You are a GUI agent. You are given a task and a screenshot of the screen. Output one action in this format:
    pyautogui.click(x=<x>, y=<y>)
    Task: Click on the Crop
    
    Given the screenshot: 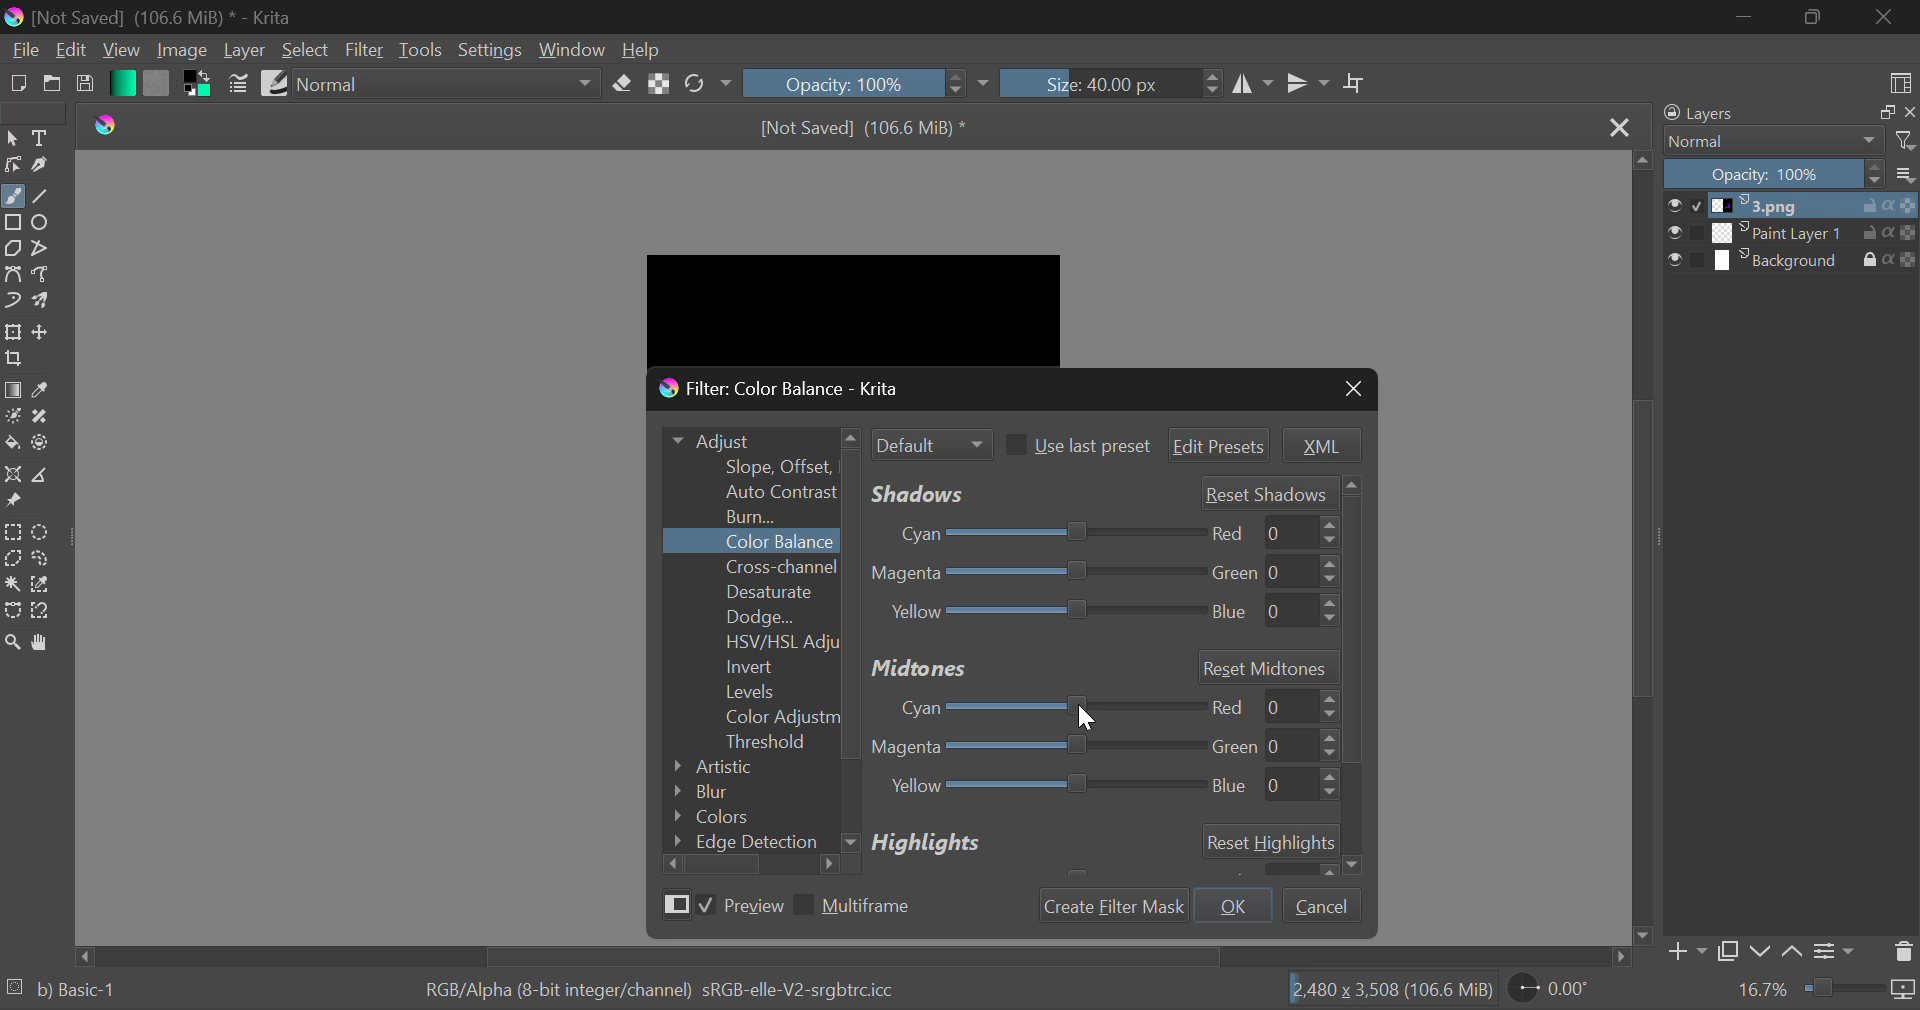 What is the action you would take?
    pyautogui.click(x=16, y=360)
    